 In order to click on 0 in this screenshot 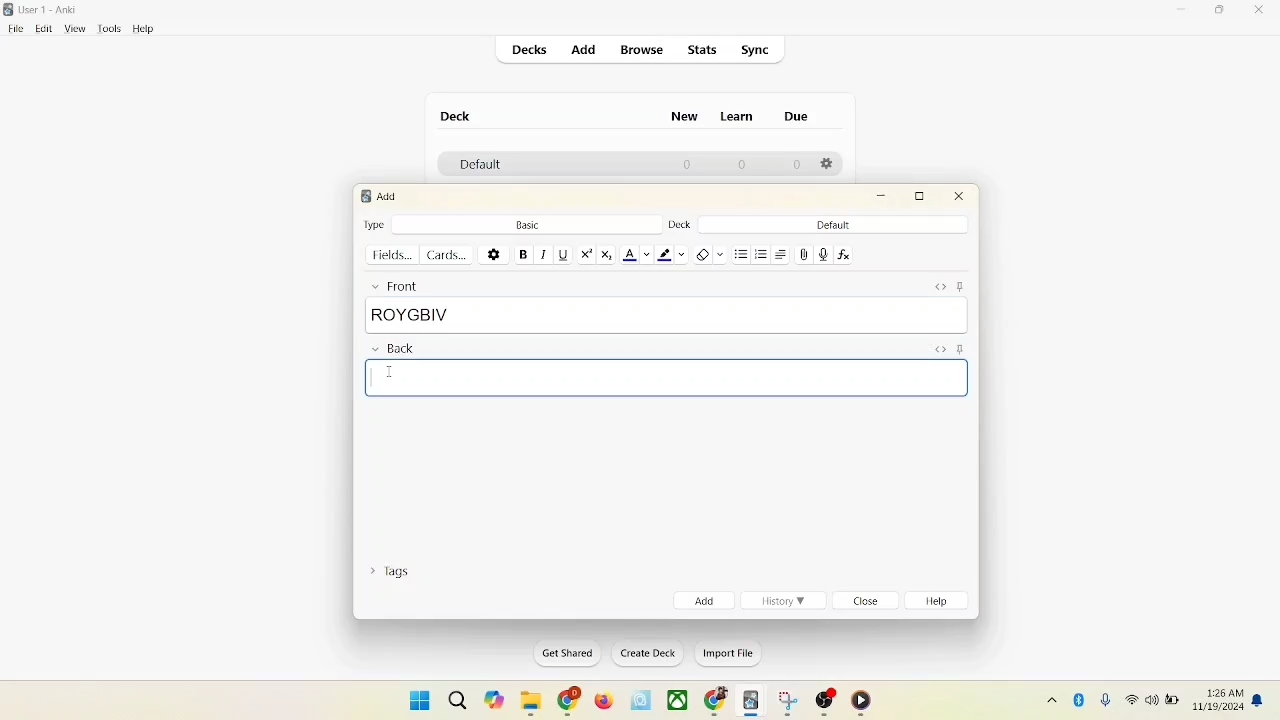, I will do `click(798, 165)`.